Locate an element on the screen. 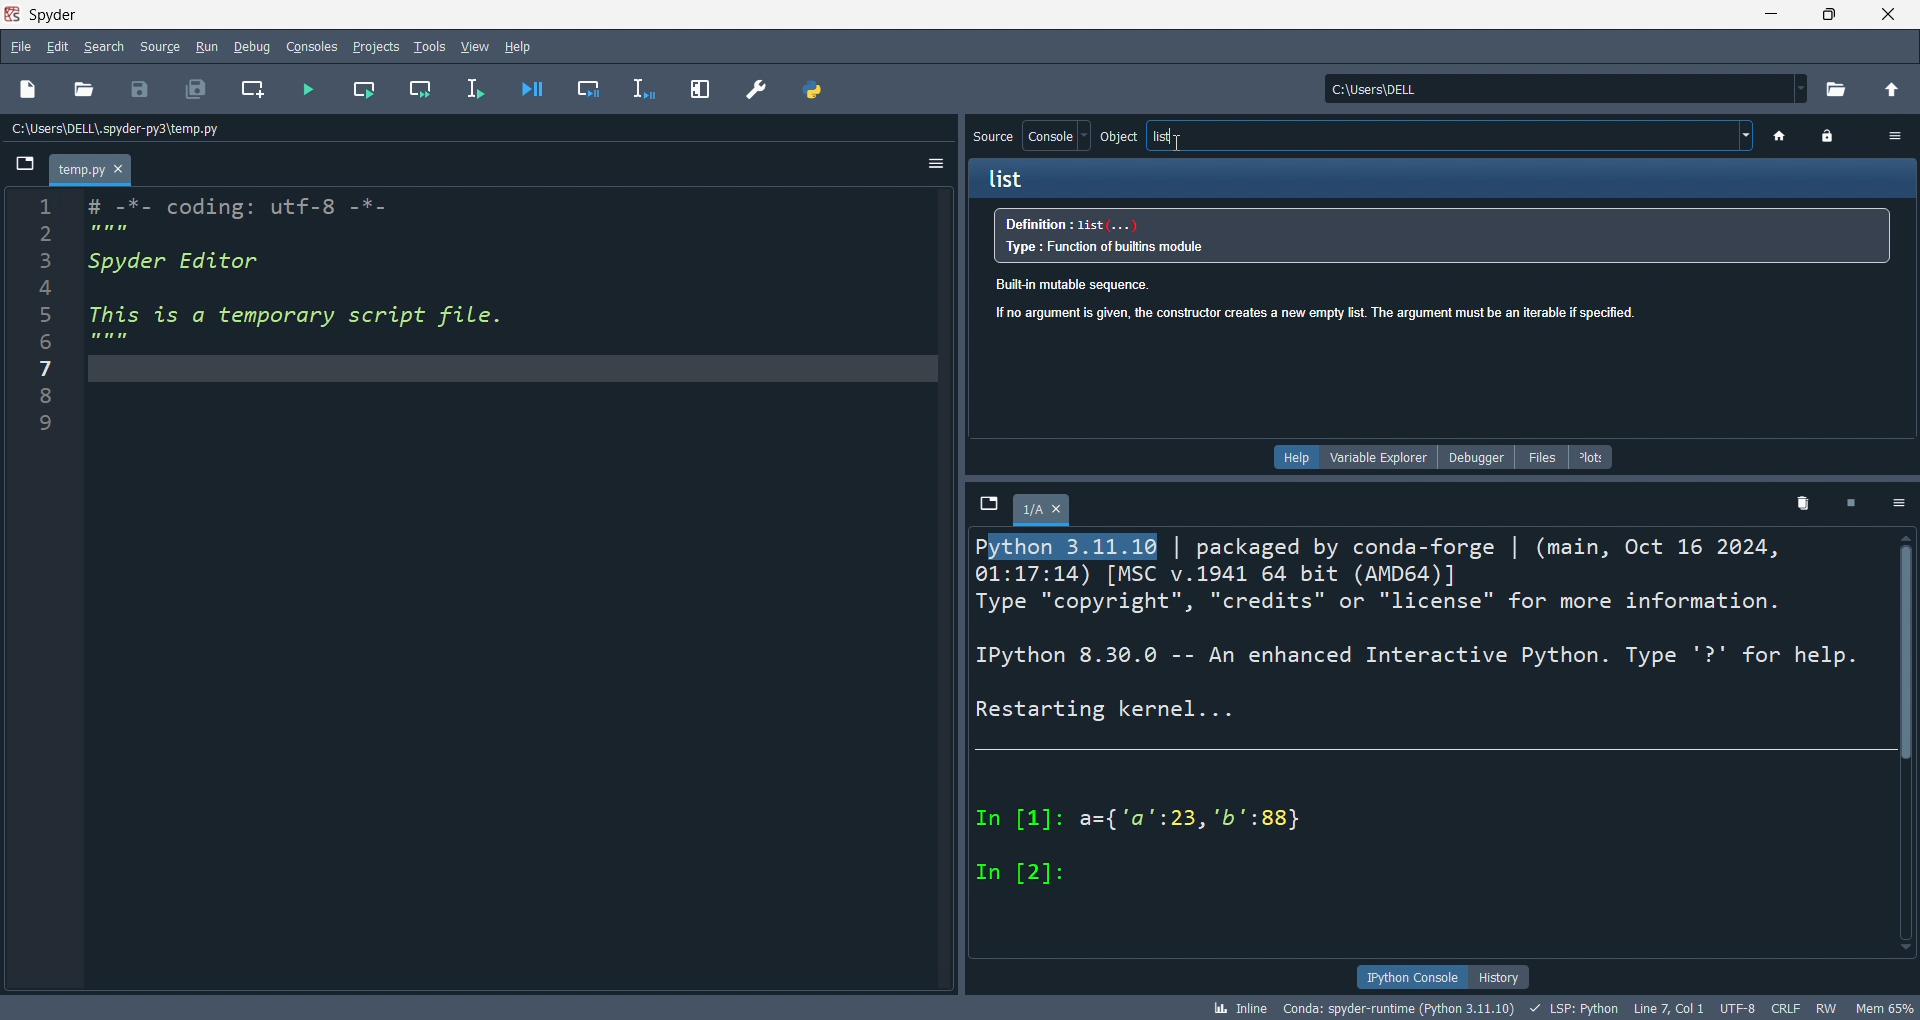 This screenshot has height=1020, width=1920. conda: spyder-runtime (Python 3.11.10) is located at coordinates (1403, 1008).